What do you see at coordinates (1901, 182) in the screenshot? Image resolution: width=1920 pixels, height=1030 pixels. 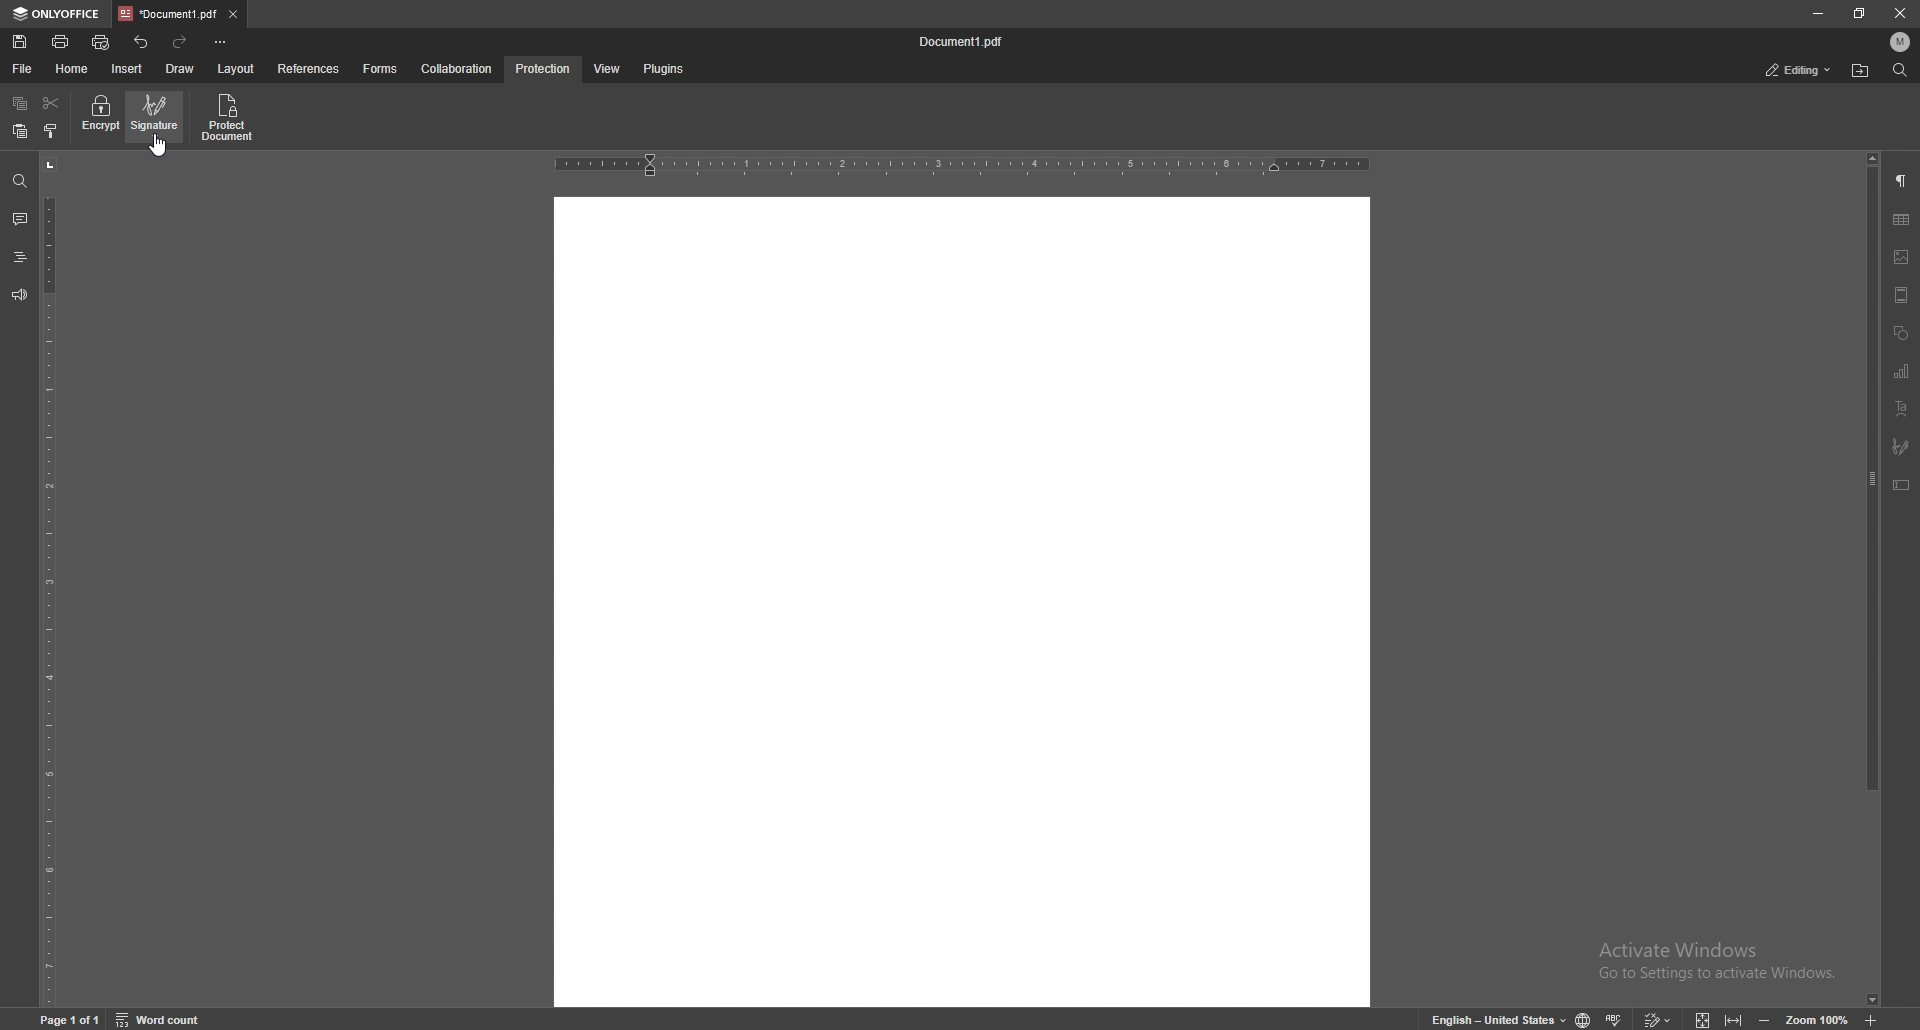 I see `paragraph` at bounding box center [1901, 182].